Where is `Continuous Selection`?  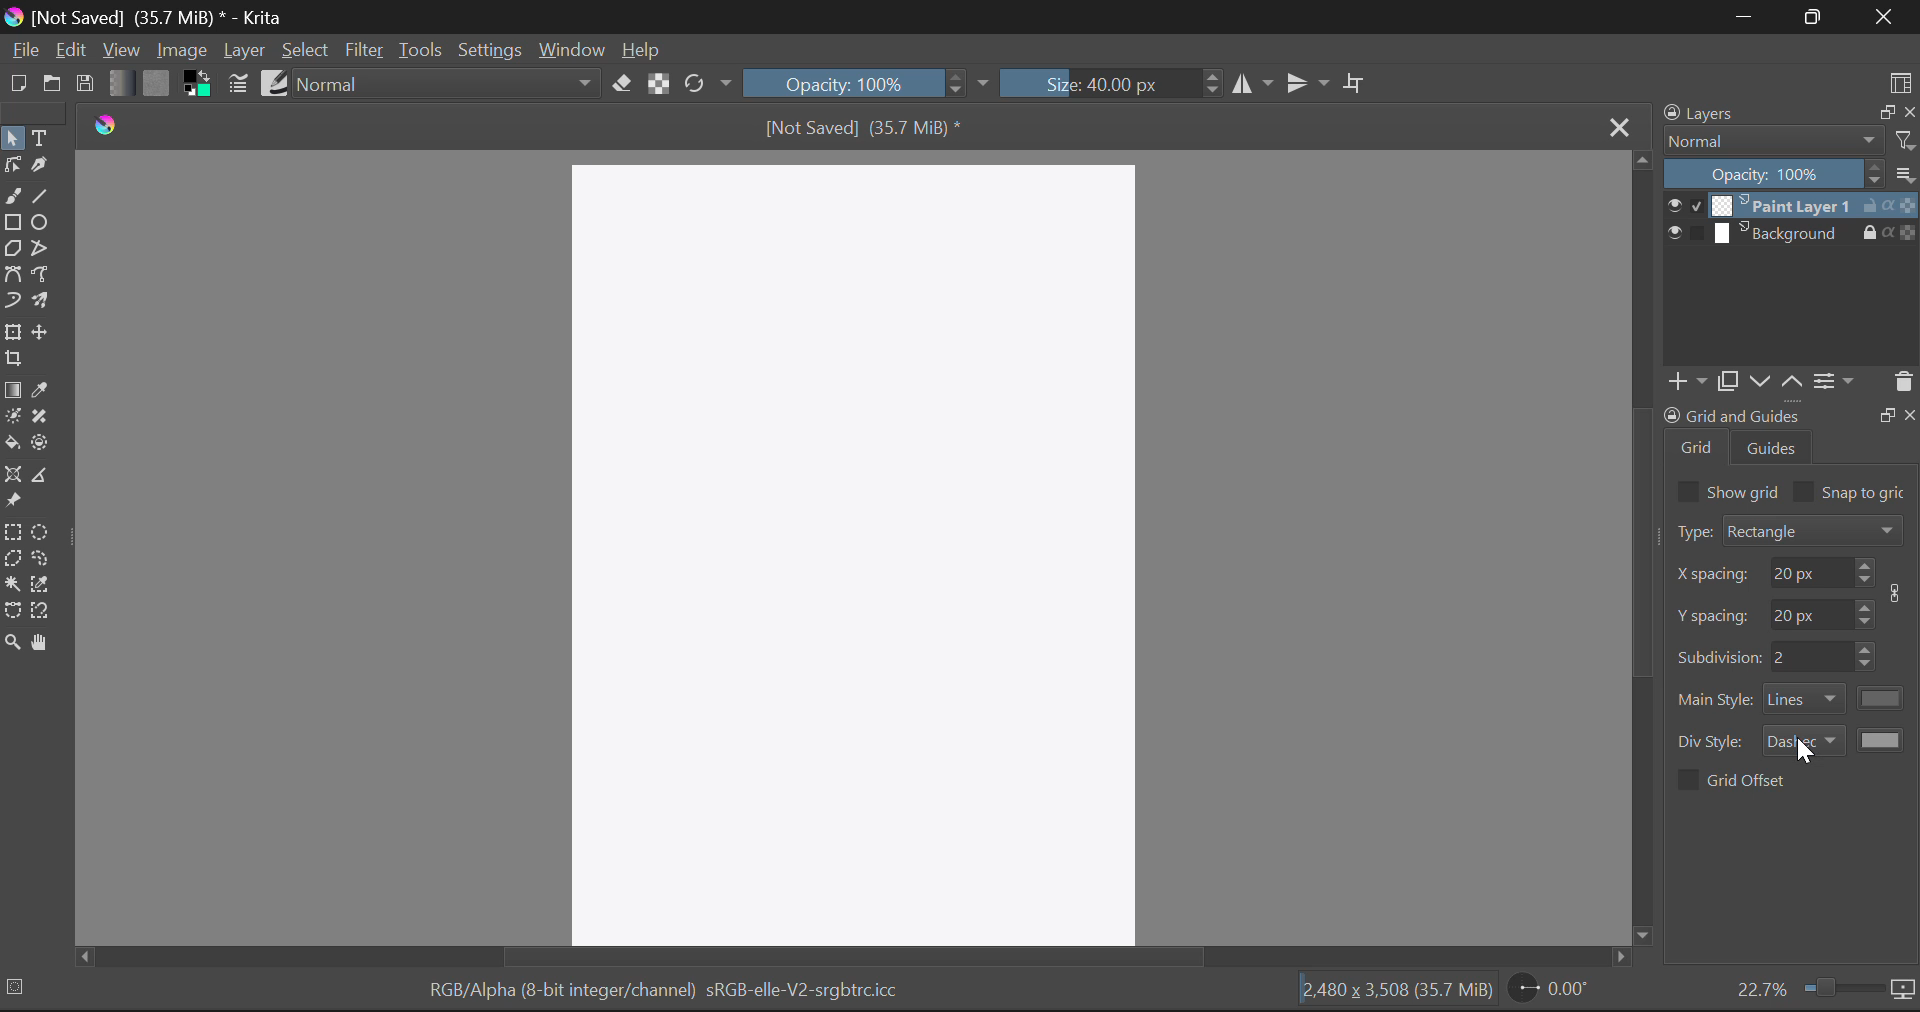
Continuous Selection is located at coordinates (12, 584).